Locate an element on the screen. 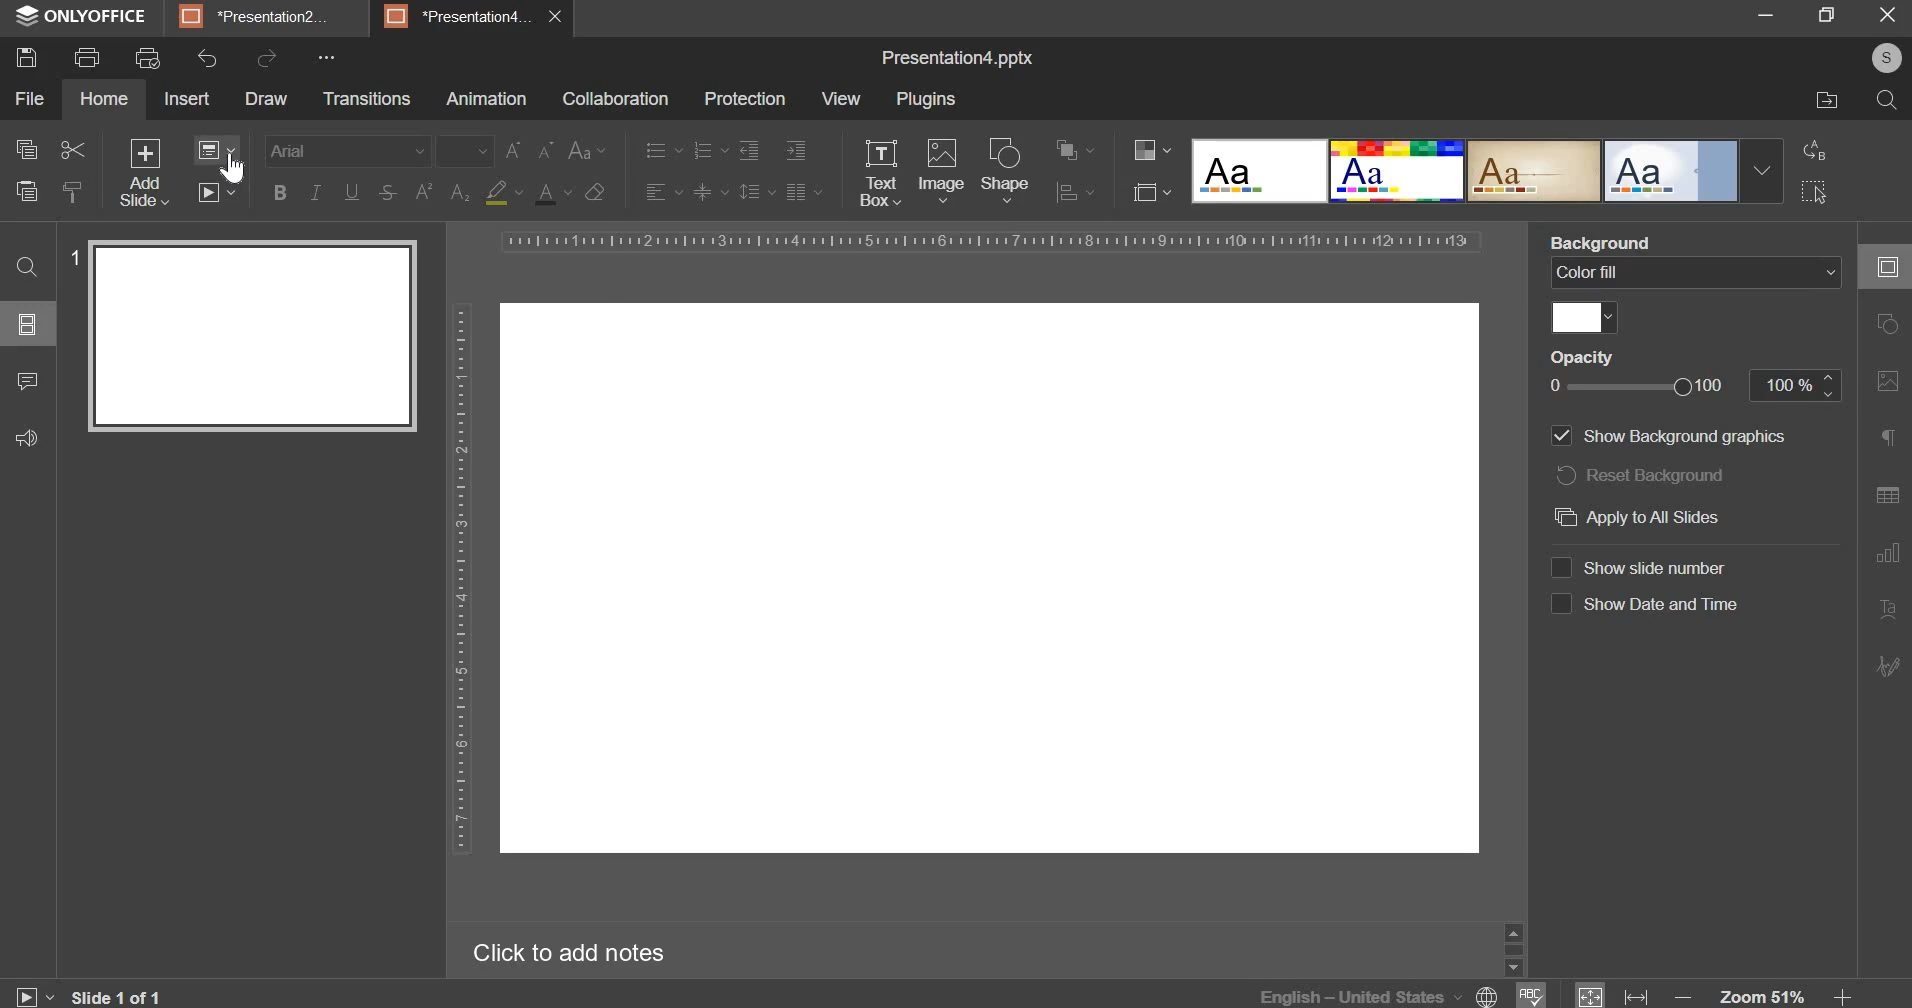 This screenshot has height=1008, width=1912. horizontal alignment is located at coordinates (662, 192).